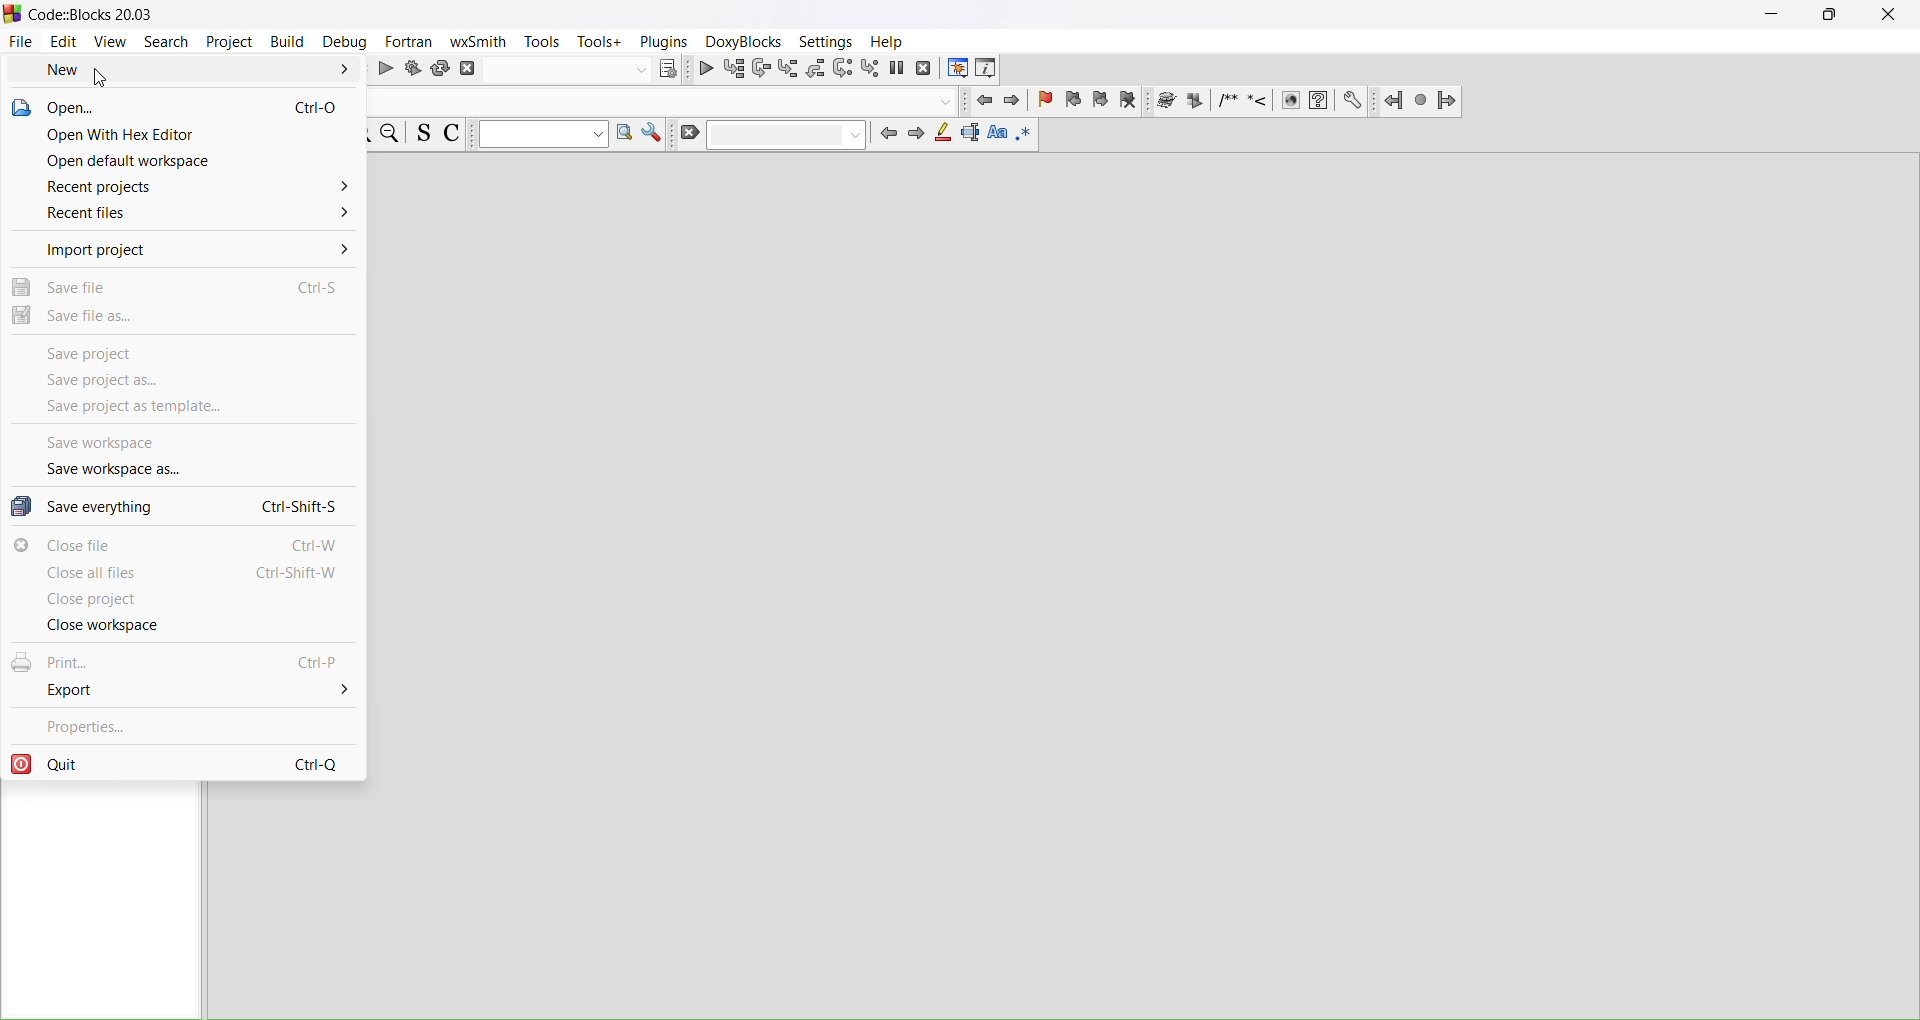 This screenshot has width=1920, height=1020. I want to click on code completion, so click(667, 101).